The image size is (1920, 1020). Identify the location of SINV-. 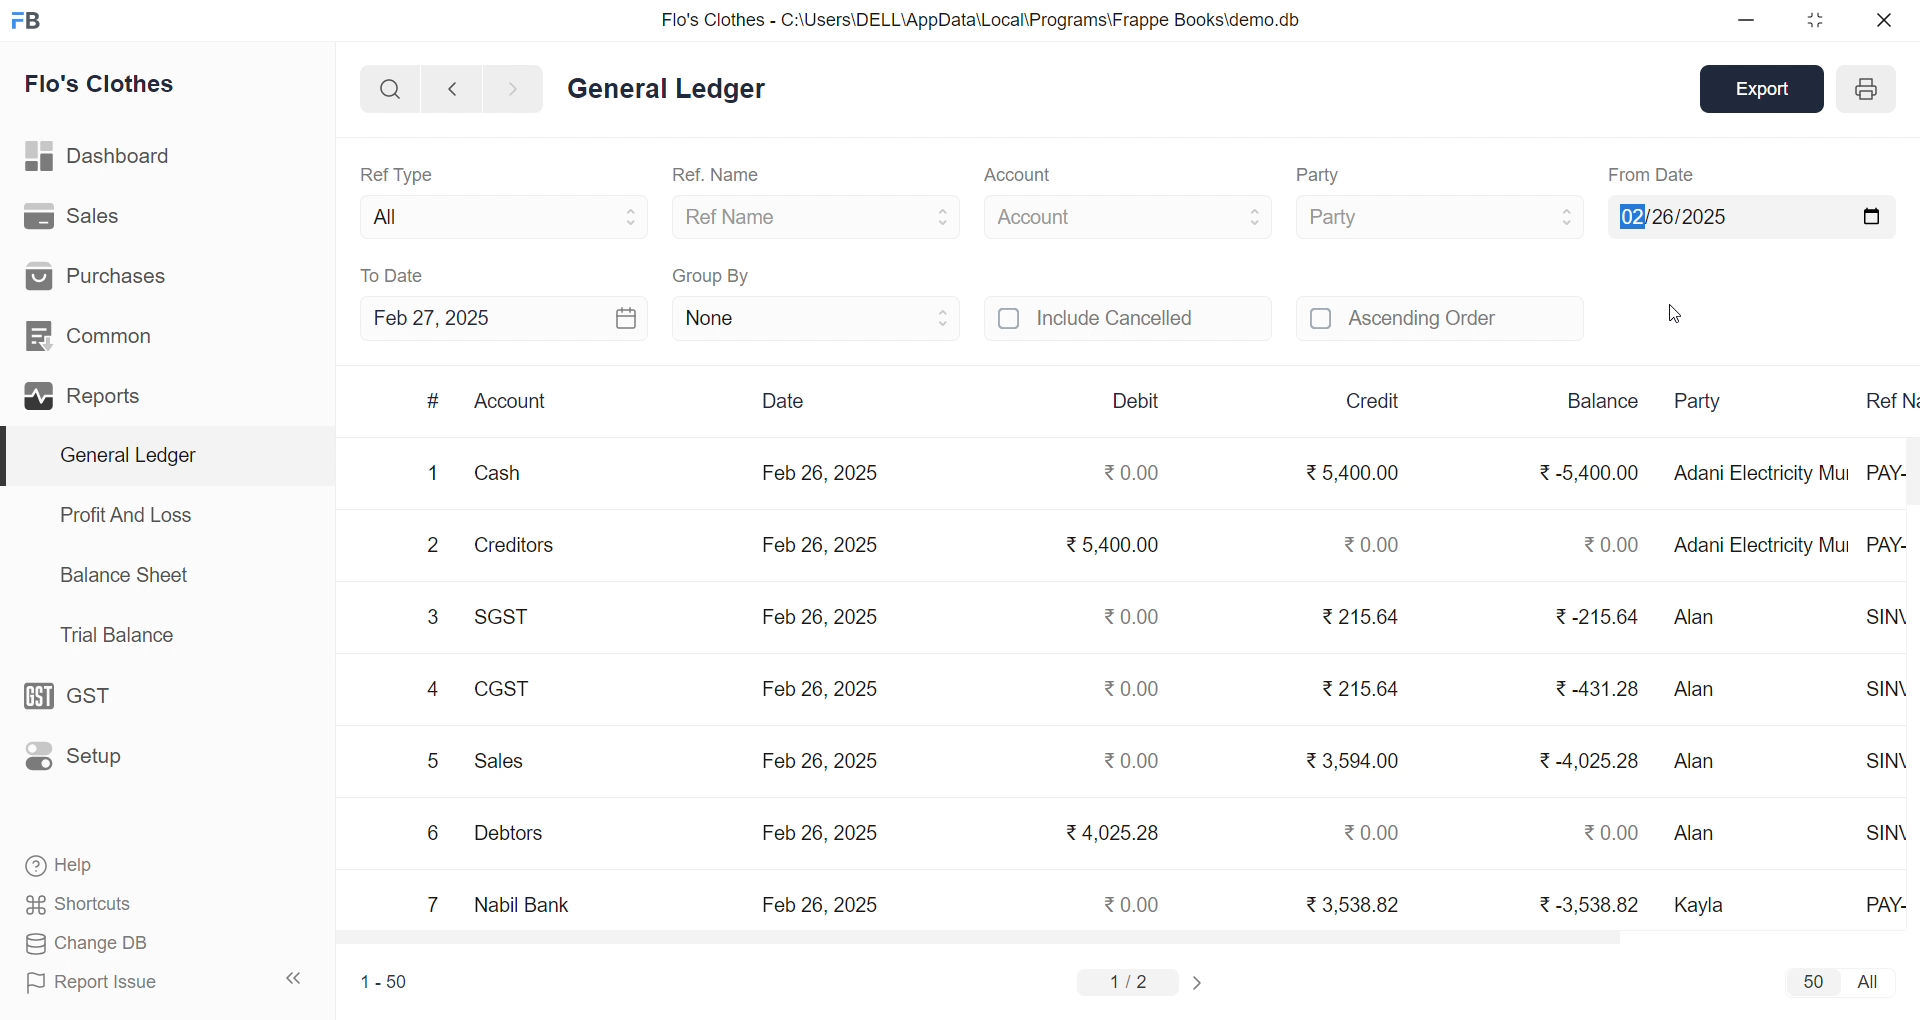
(1879, 833).